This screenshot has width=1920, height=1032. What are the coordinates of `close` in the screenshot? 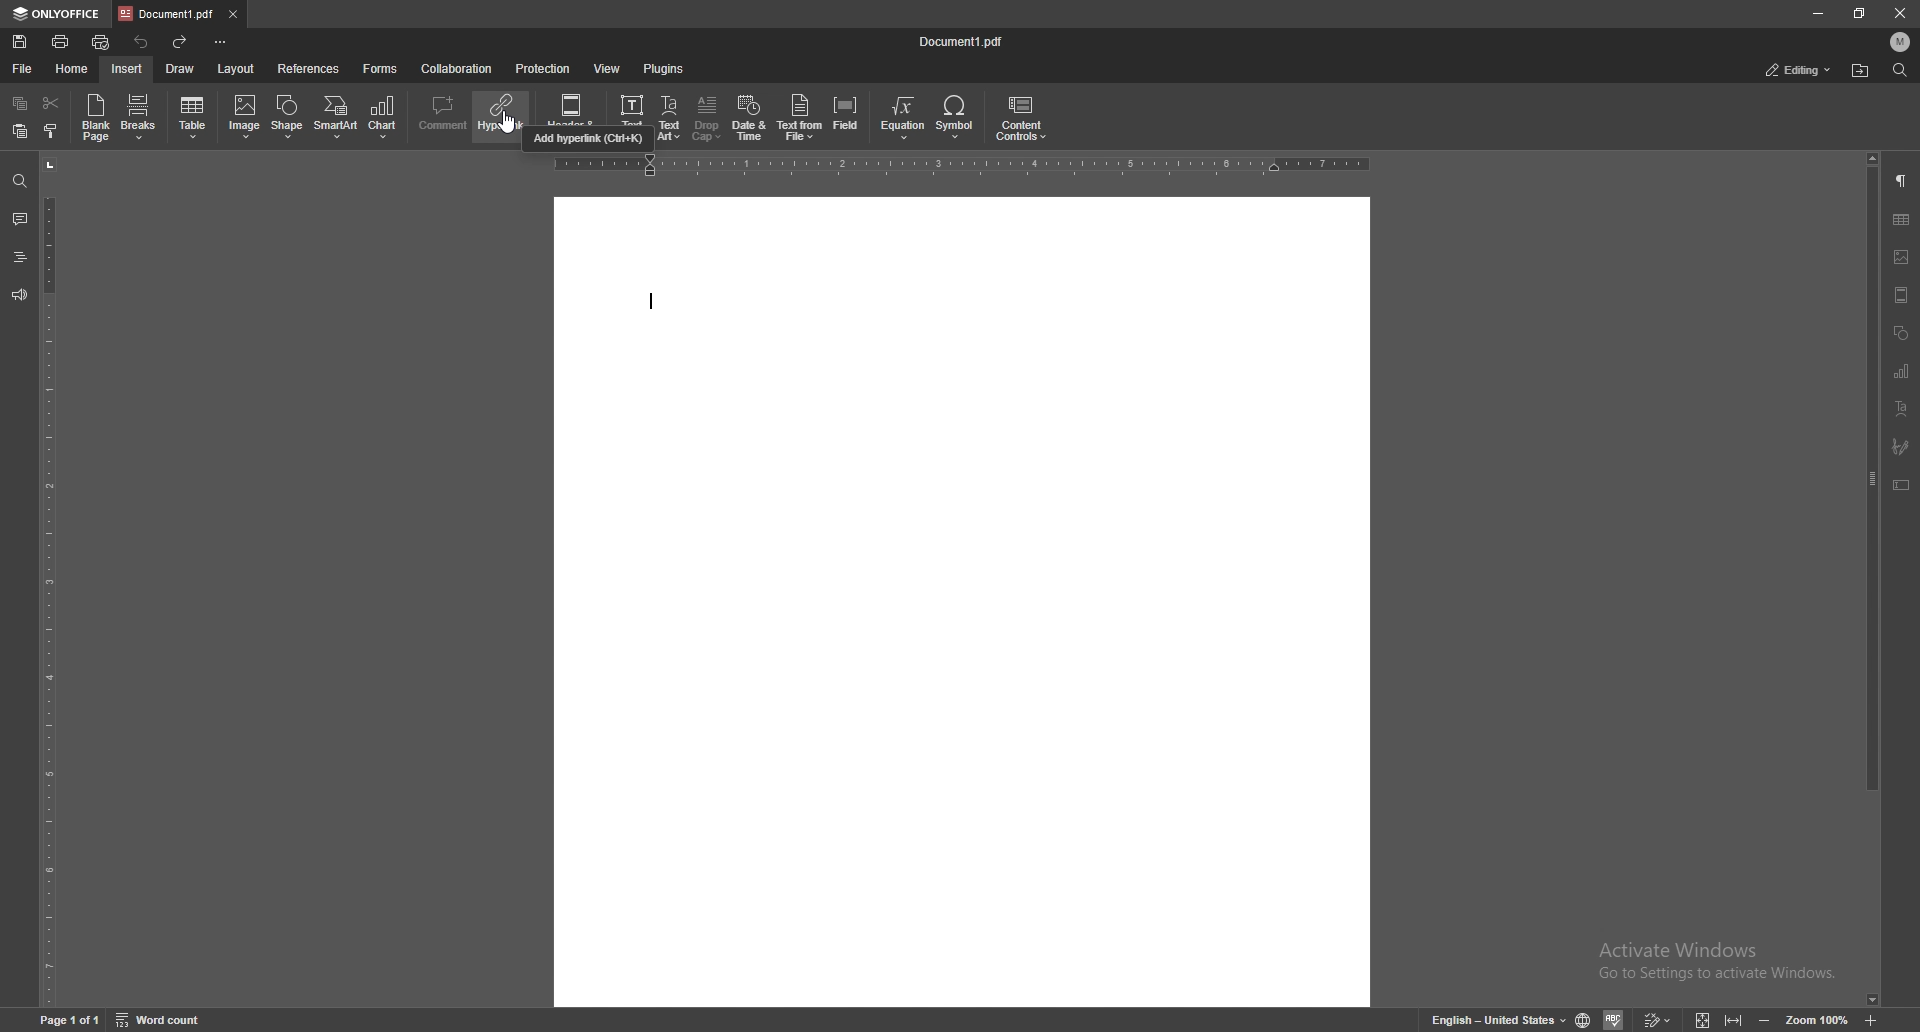 It's located at (1899, 13).